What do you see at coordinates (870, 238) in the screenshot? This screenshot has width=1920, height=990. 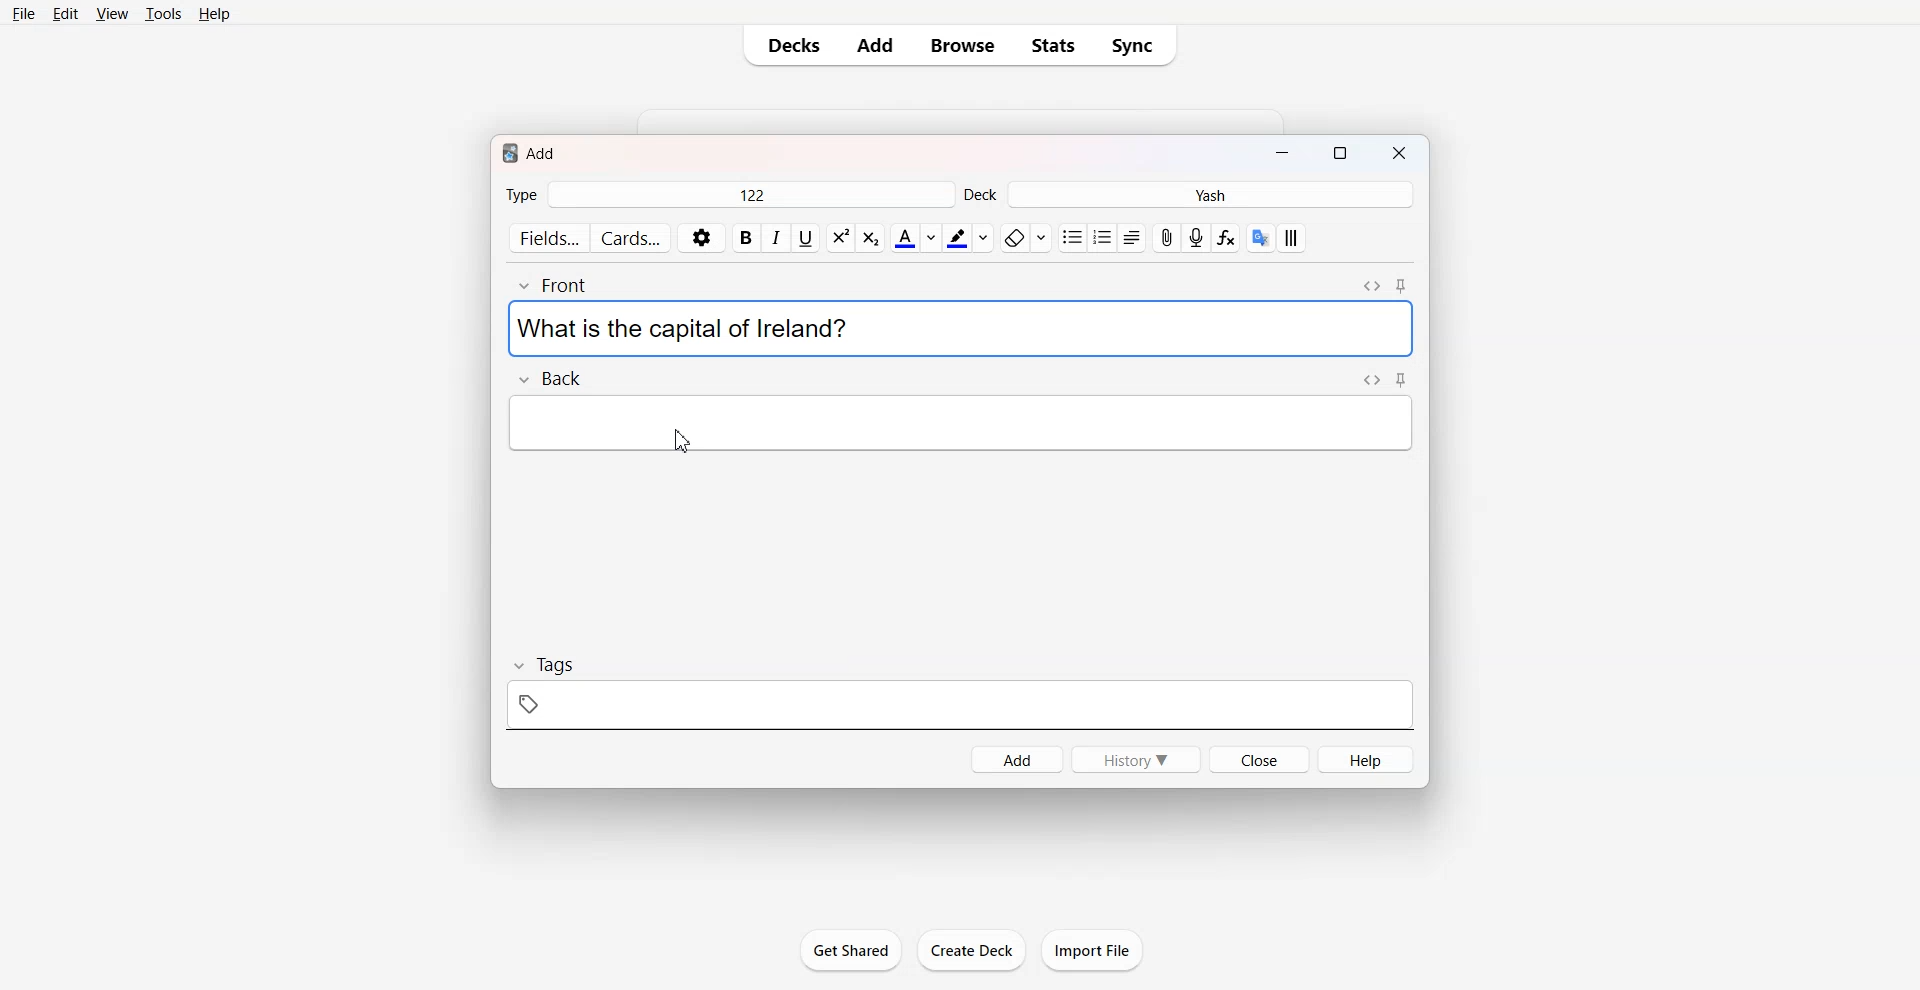 I see `Superscript` at bounding box center [870, 238].